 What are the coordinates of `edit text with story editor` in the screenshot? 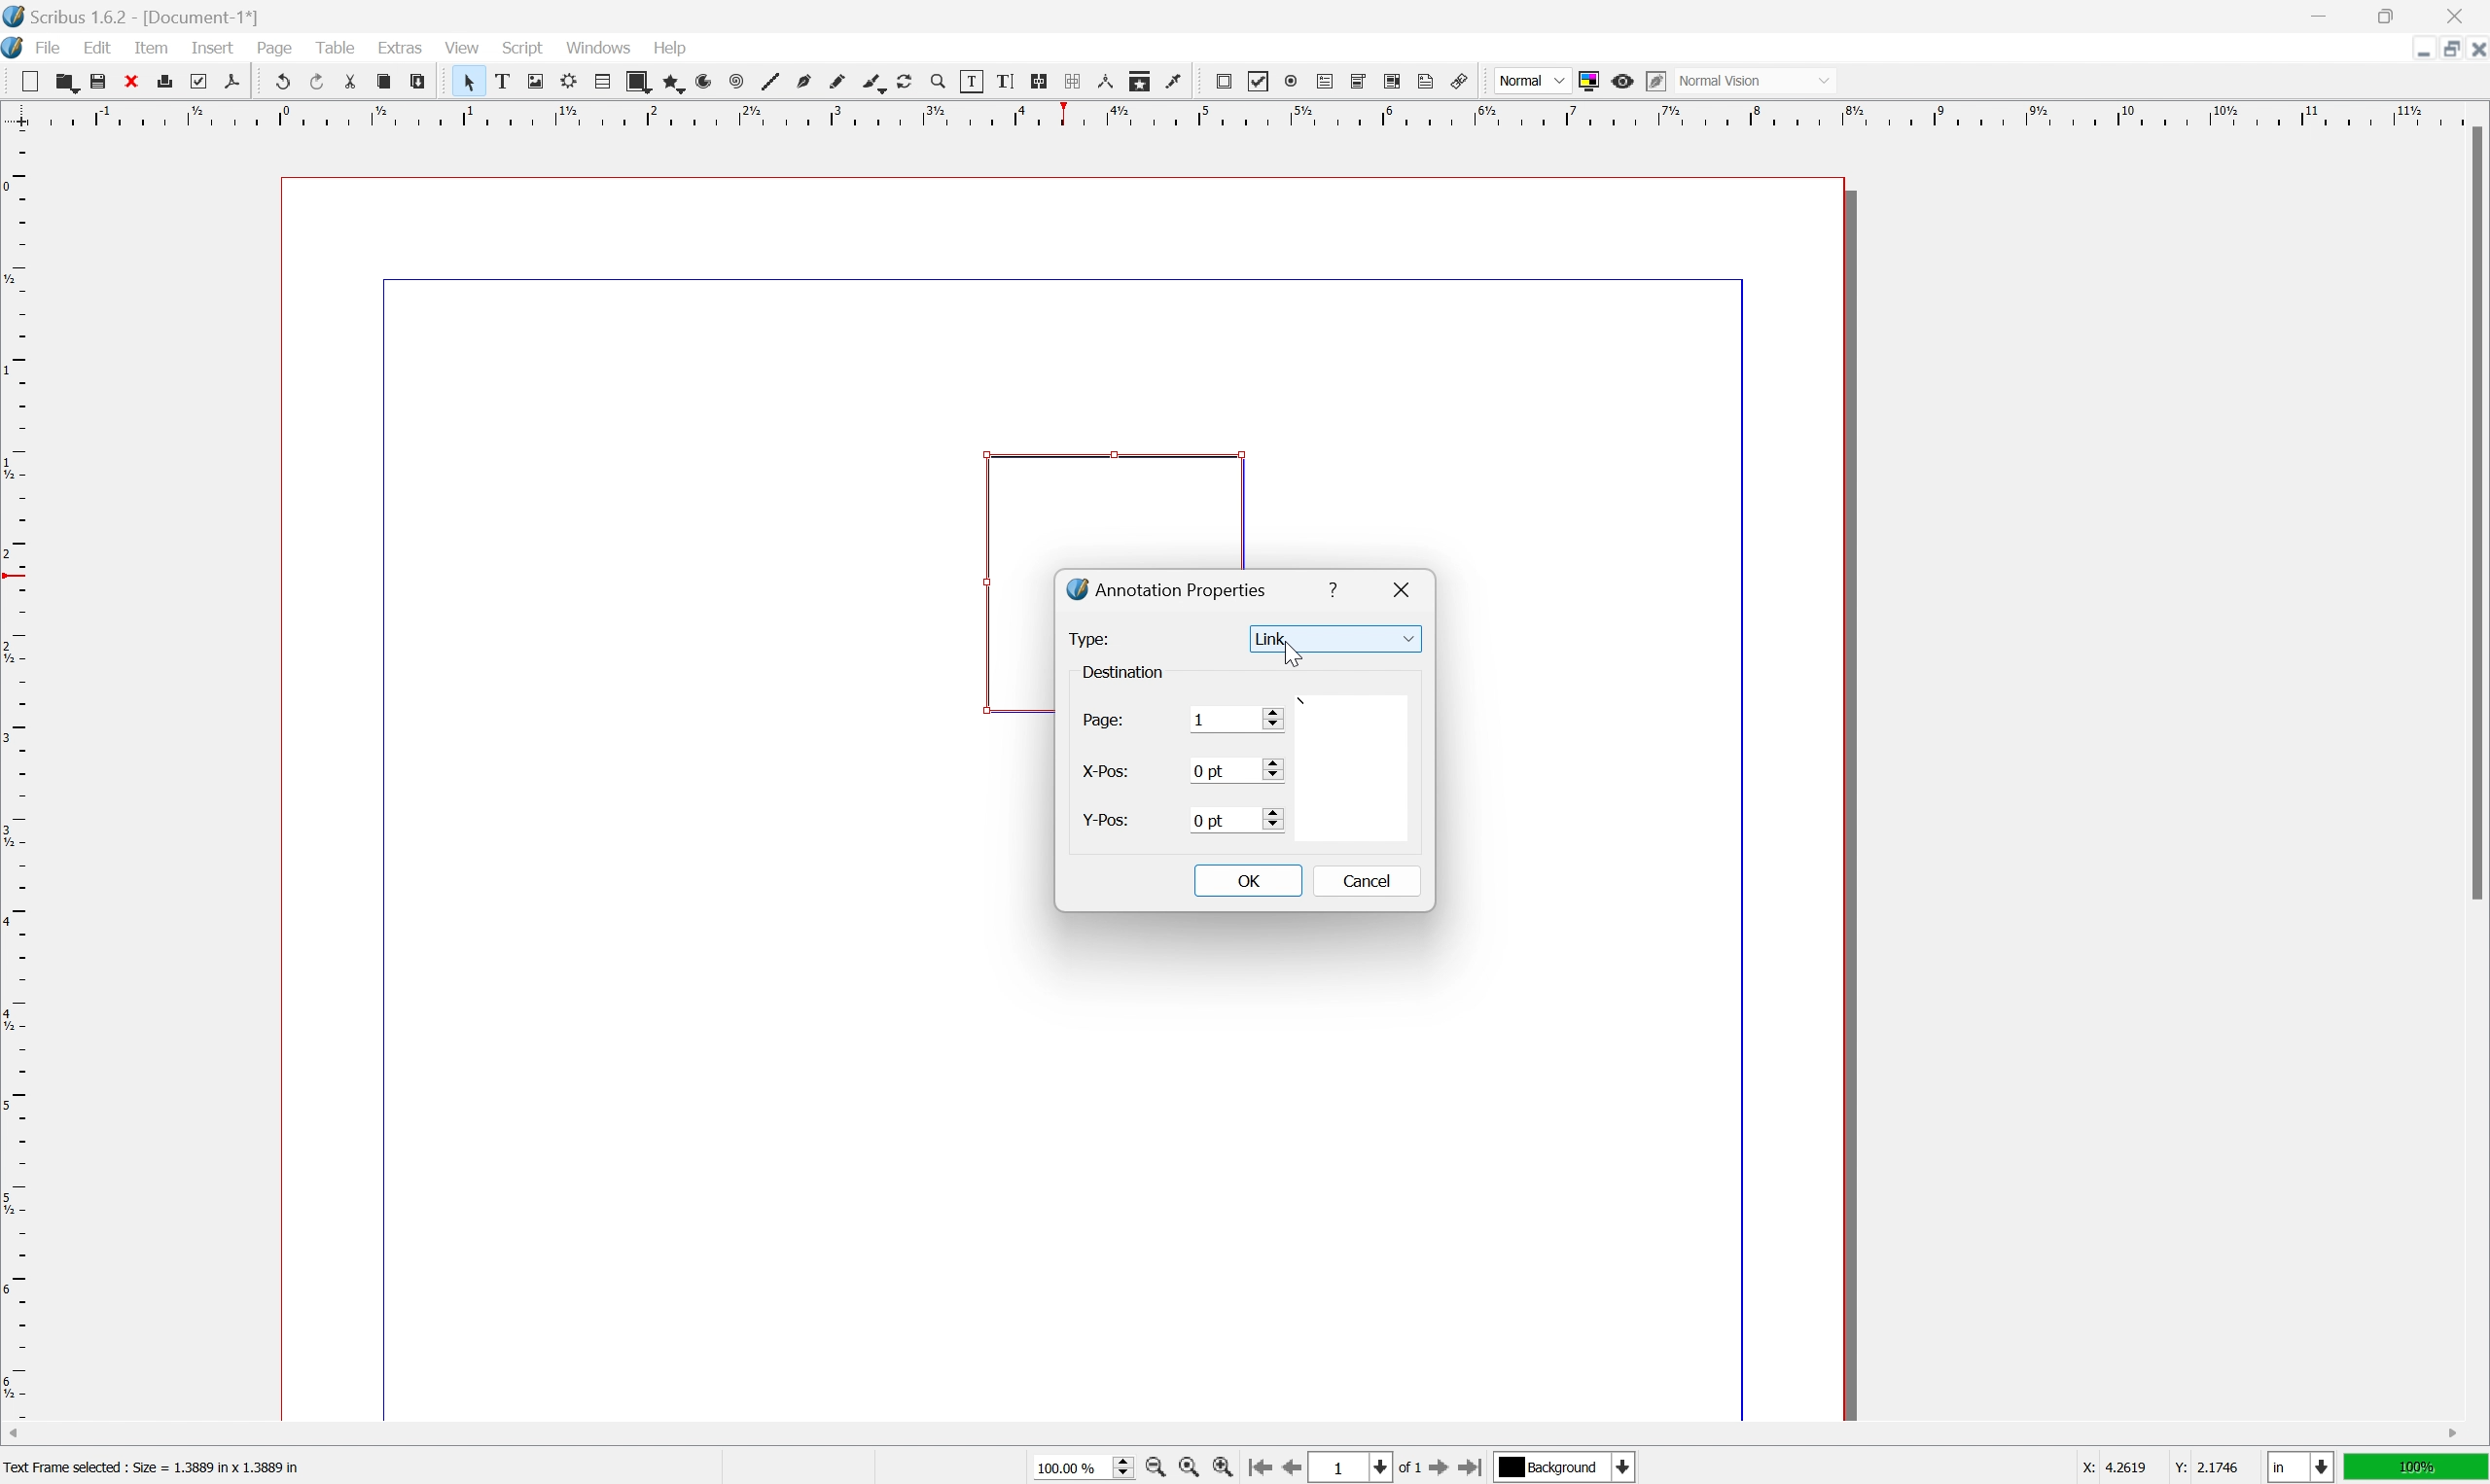 It's located at (1005, 81).